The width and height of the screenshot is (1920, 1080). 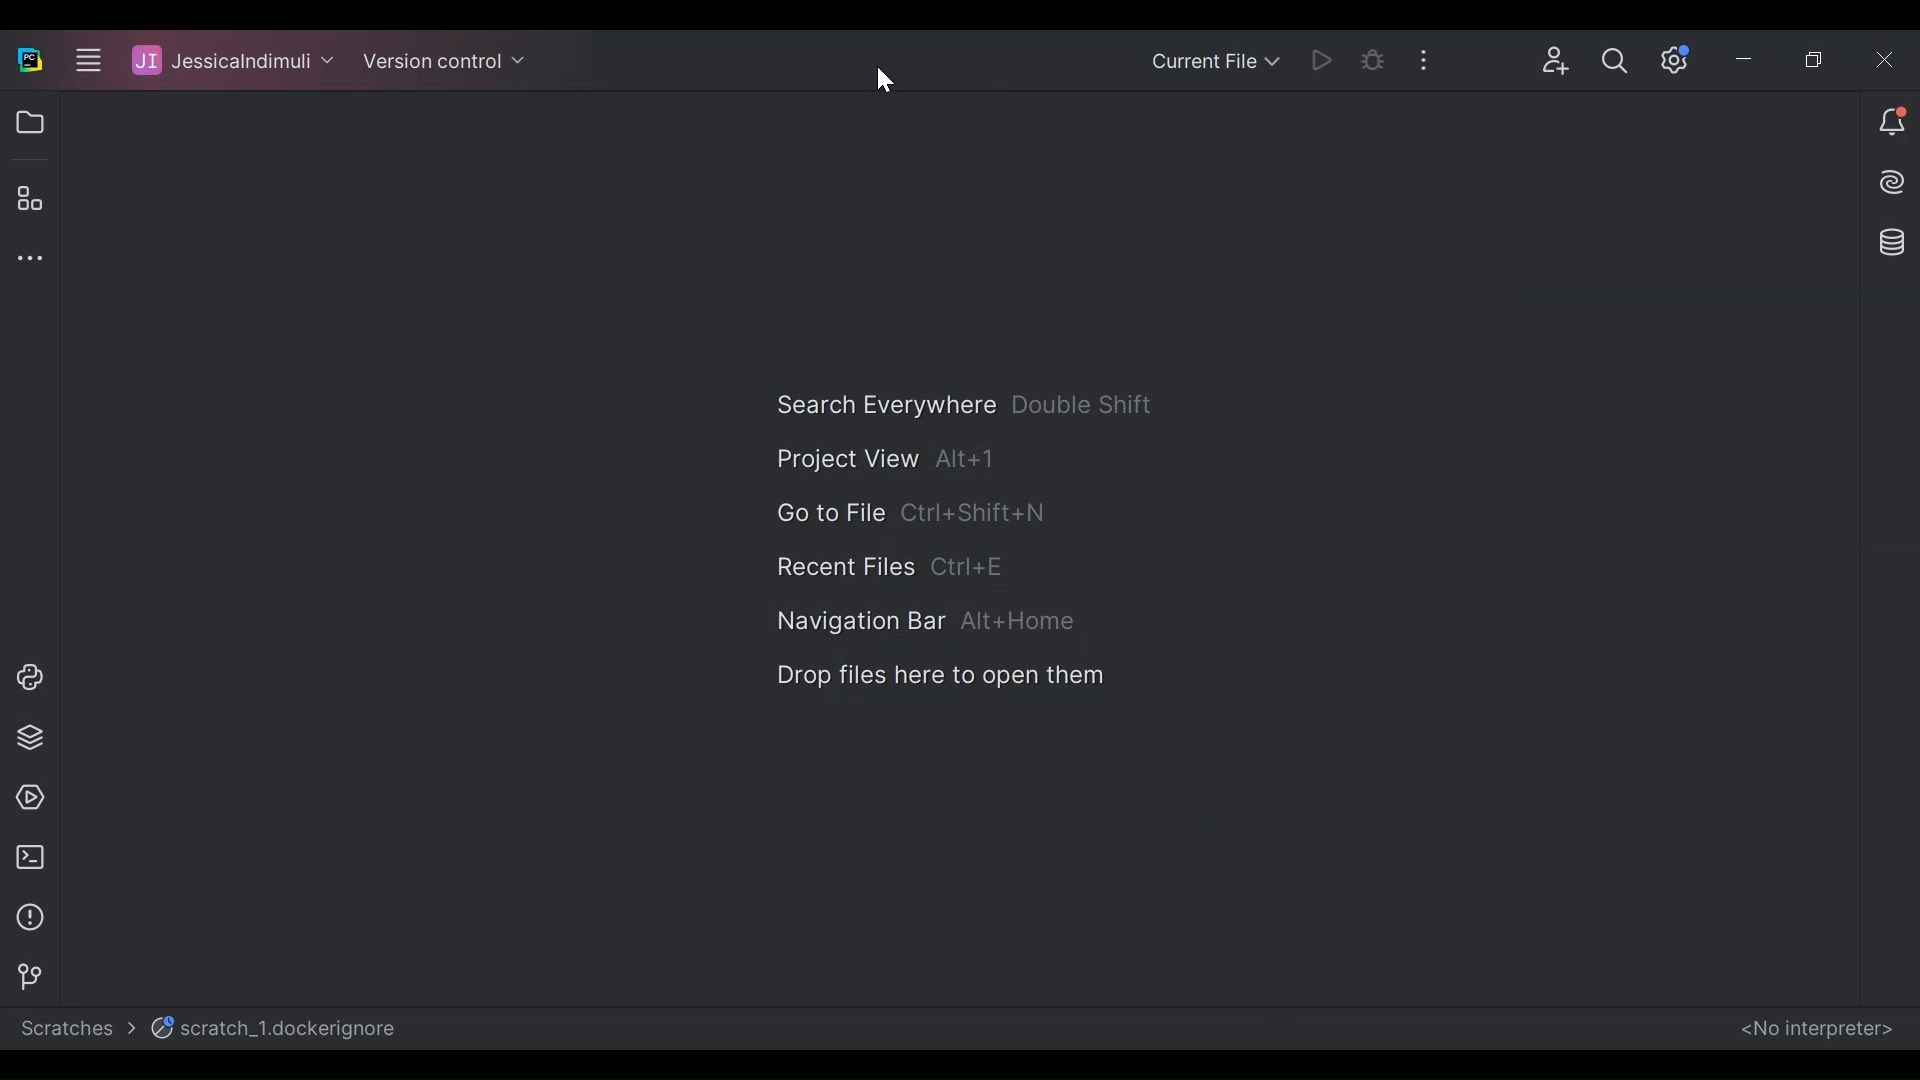 I want to click on Recent Files, so click(x=892, y=565).